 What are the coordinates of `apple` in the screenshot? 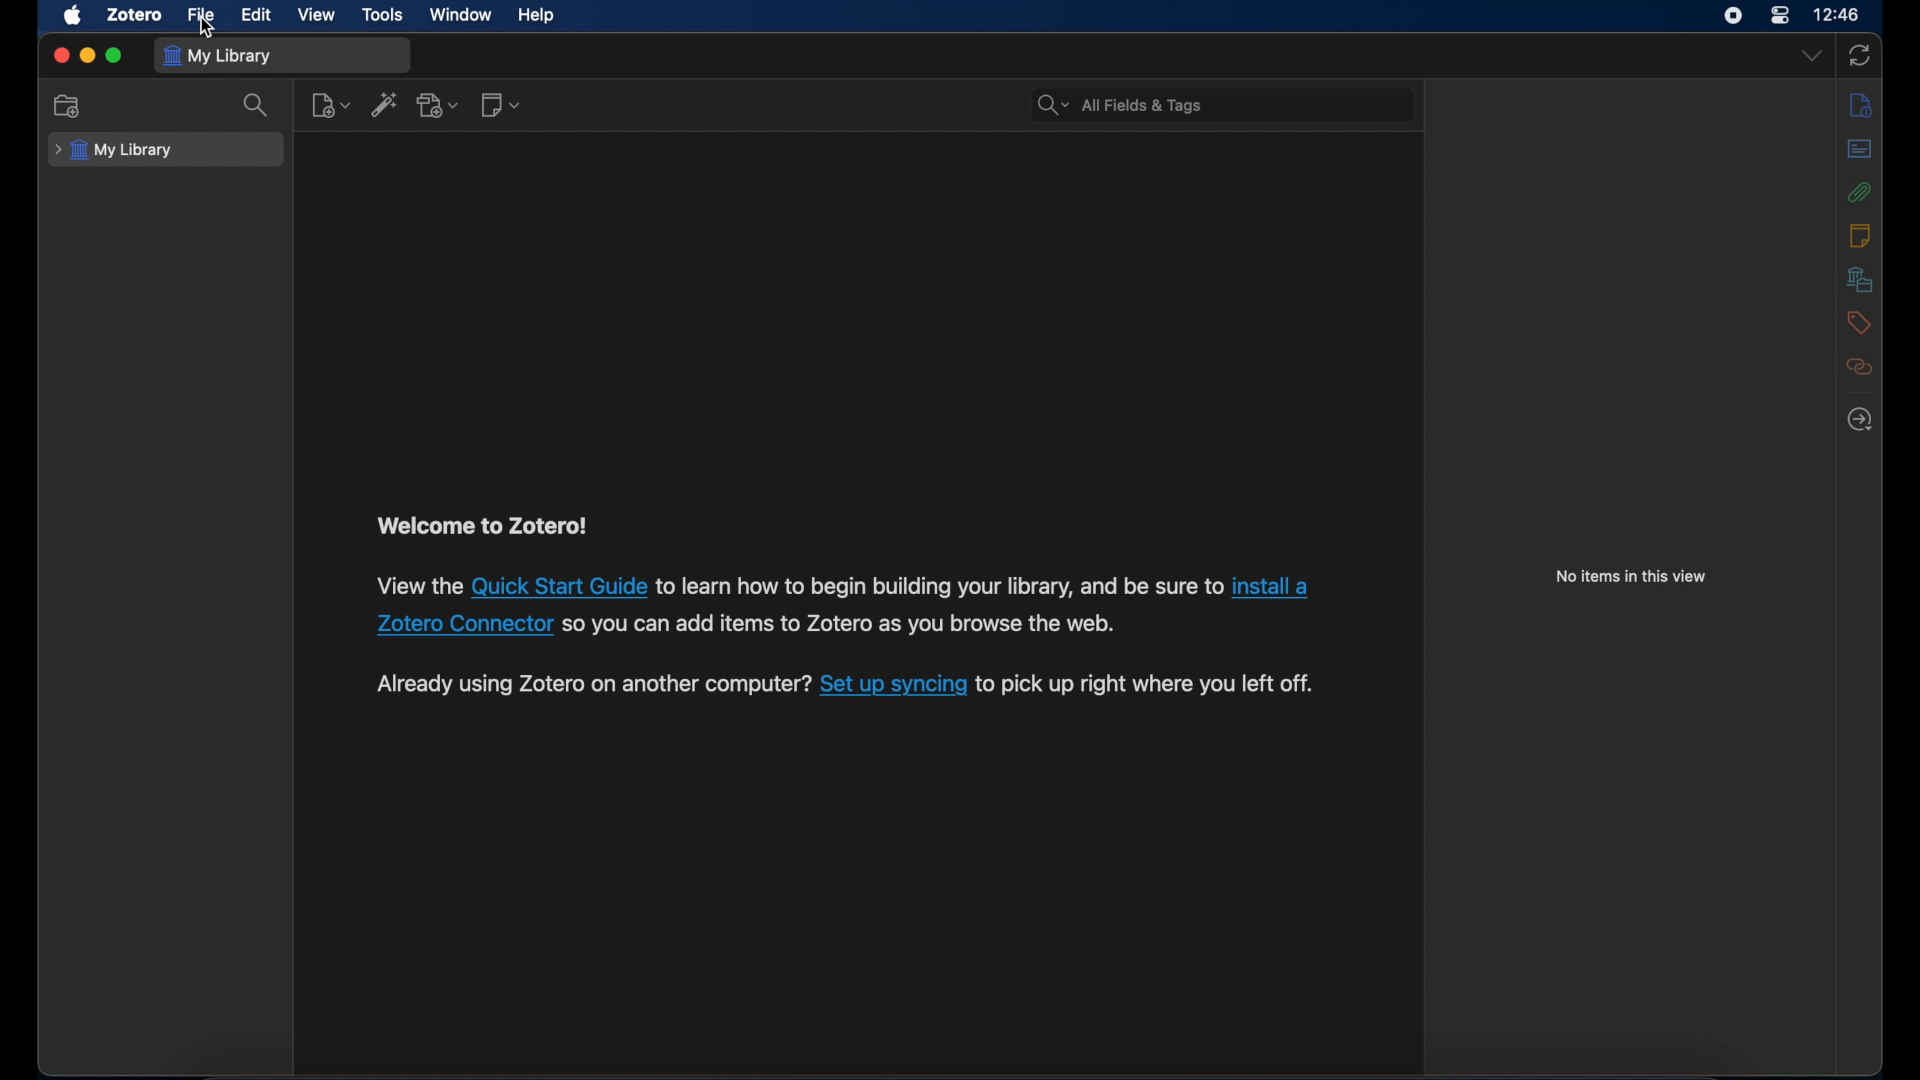 It's located at (72, 16).